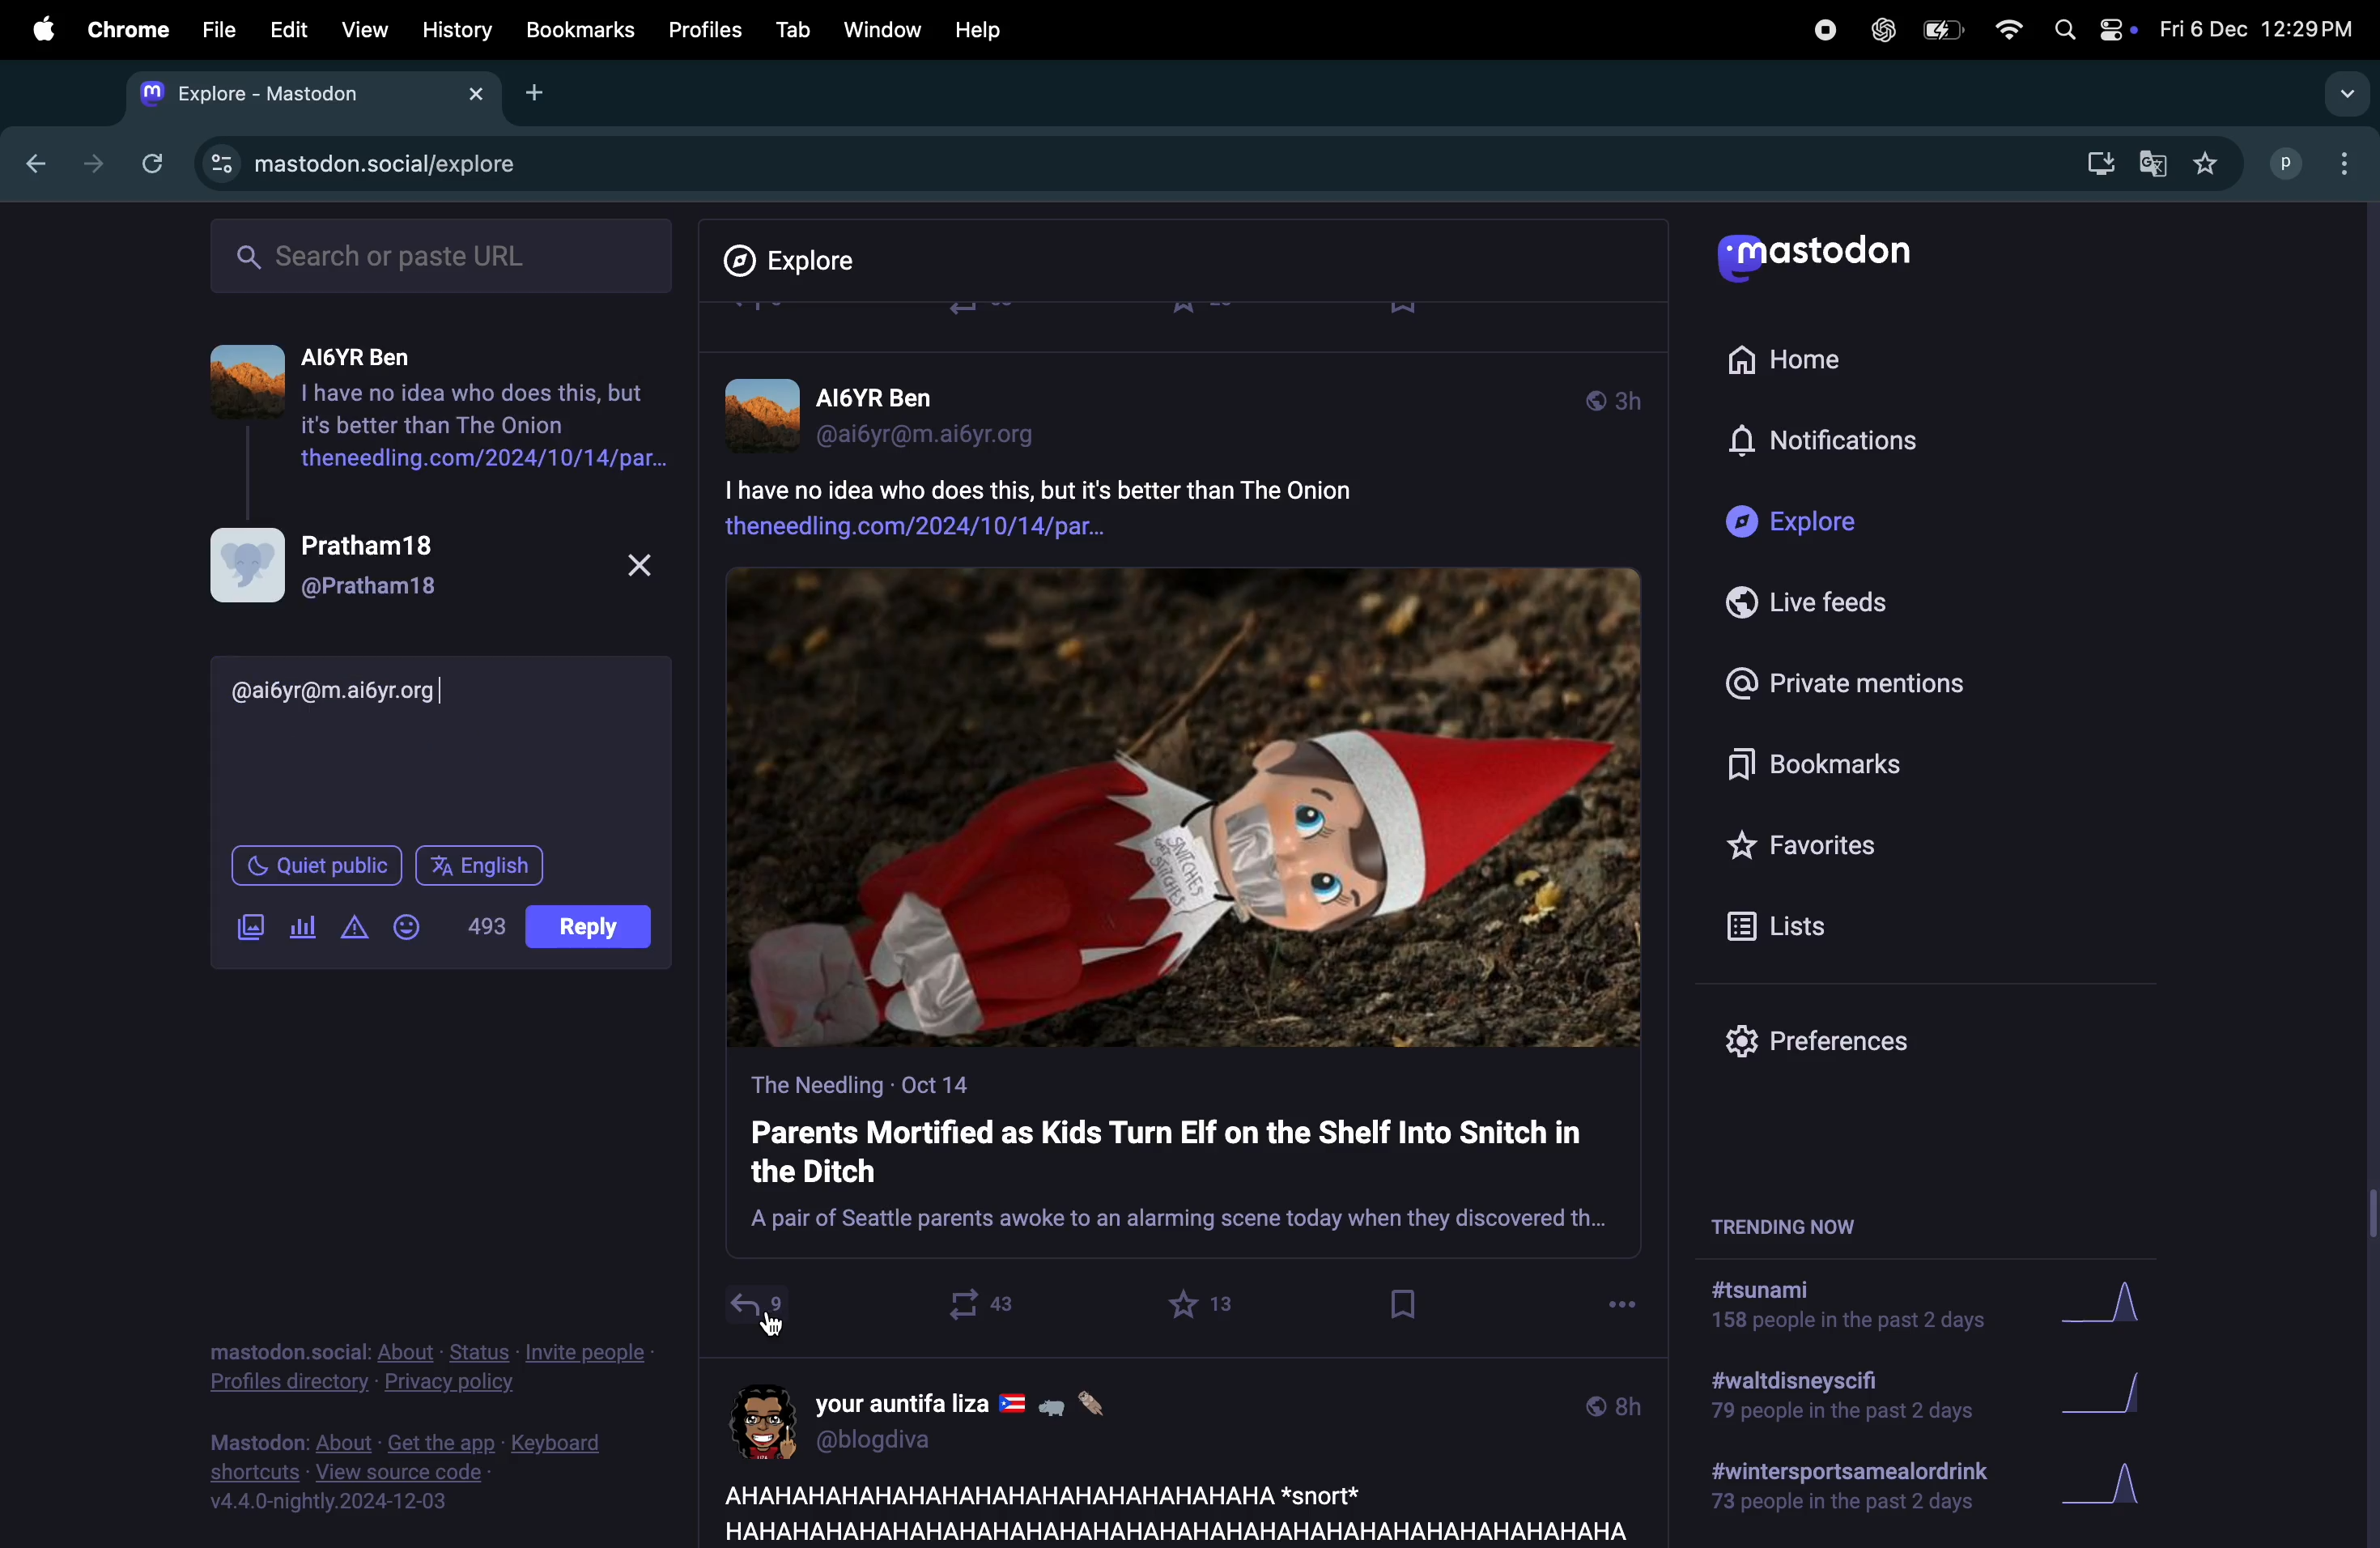 This screenshot has width=2380, height=1548. I want to click on Window, so click(880, 29).